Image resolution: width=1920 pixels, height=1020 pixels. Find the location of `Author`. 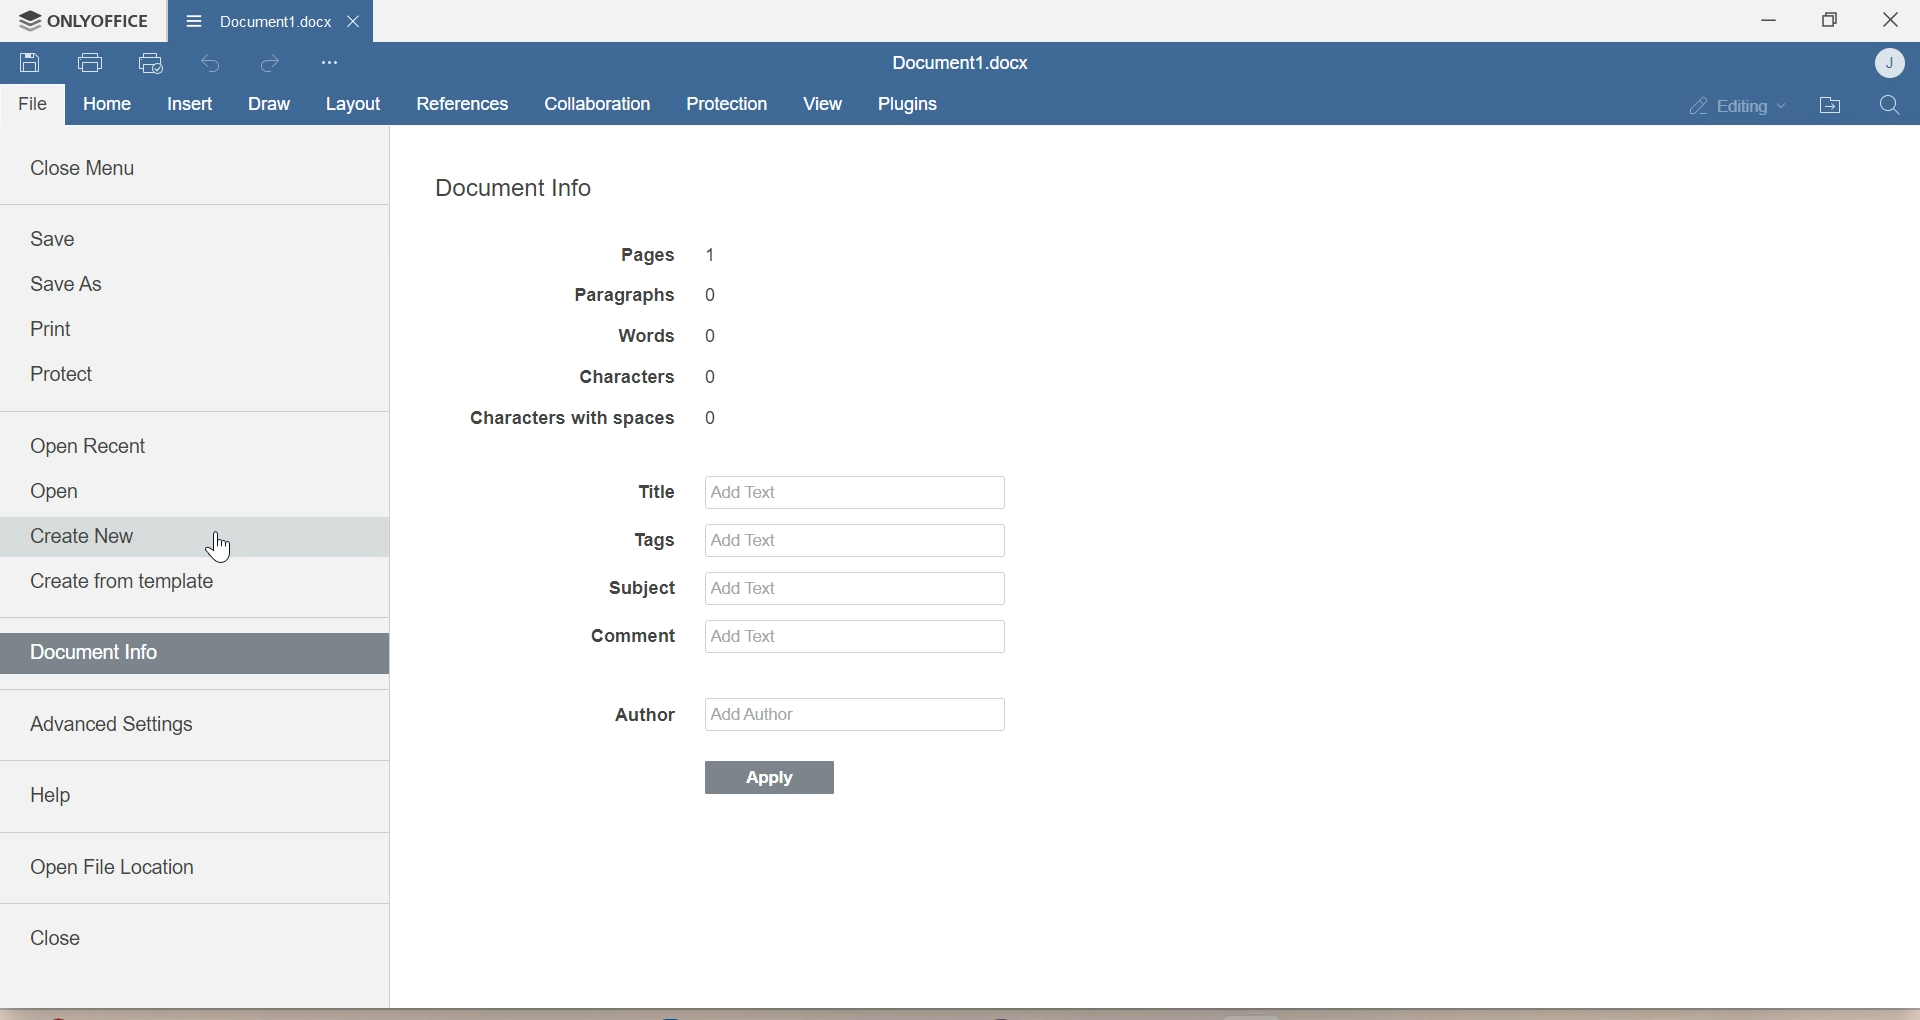

Author is located at coordinates (648, 713).